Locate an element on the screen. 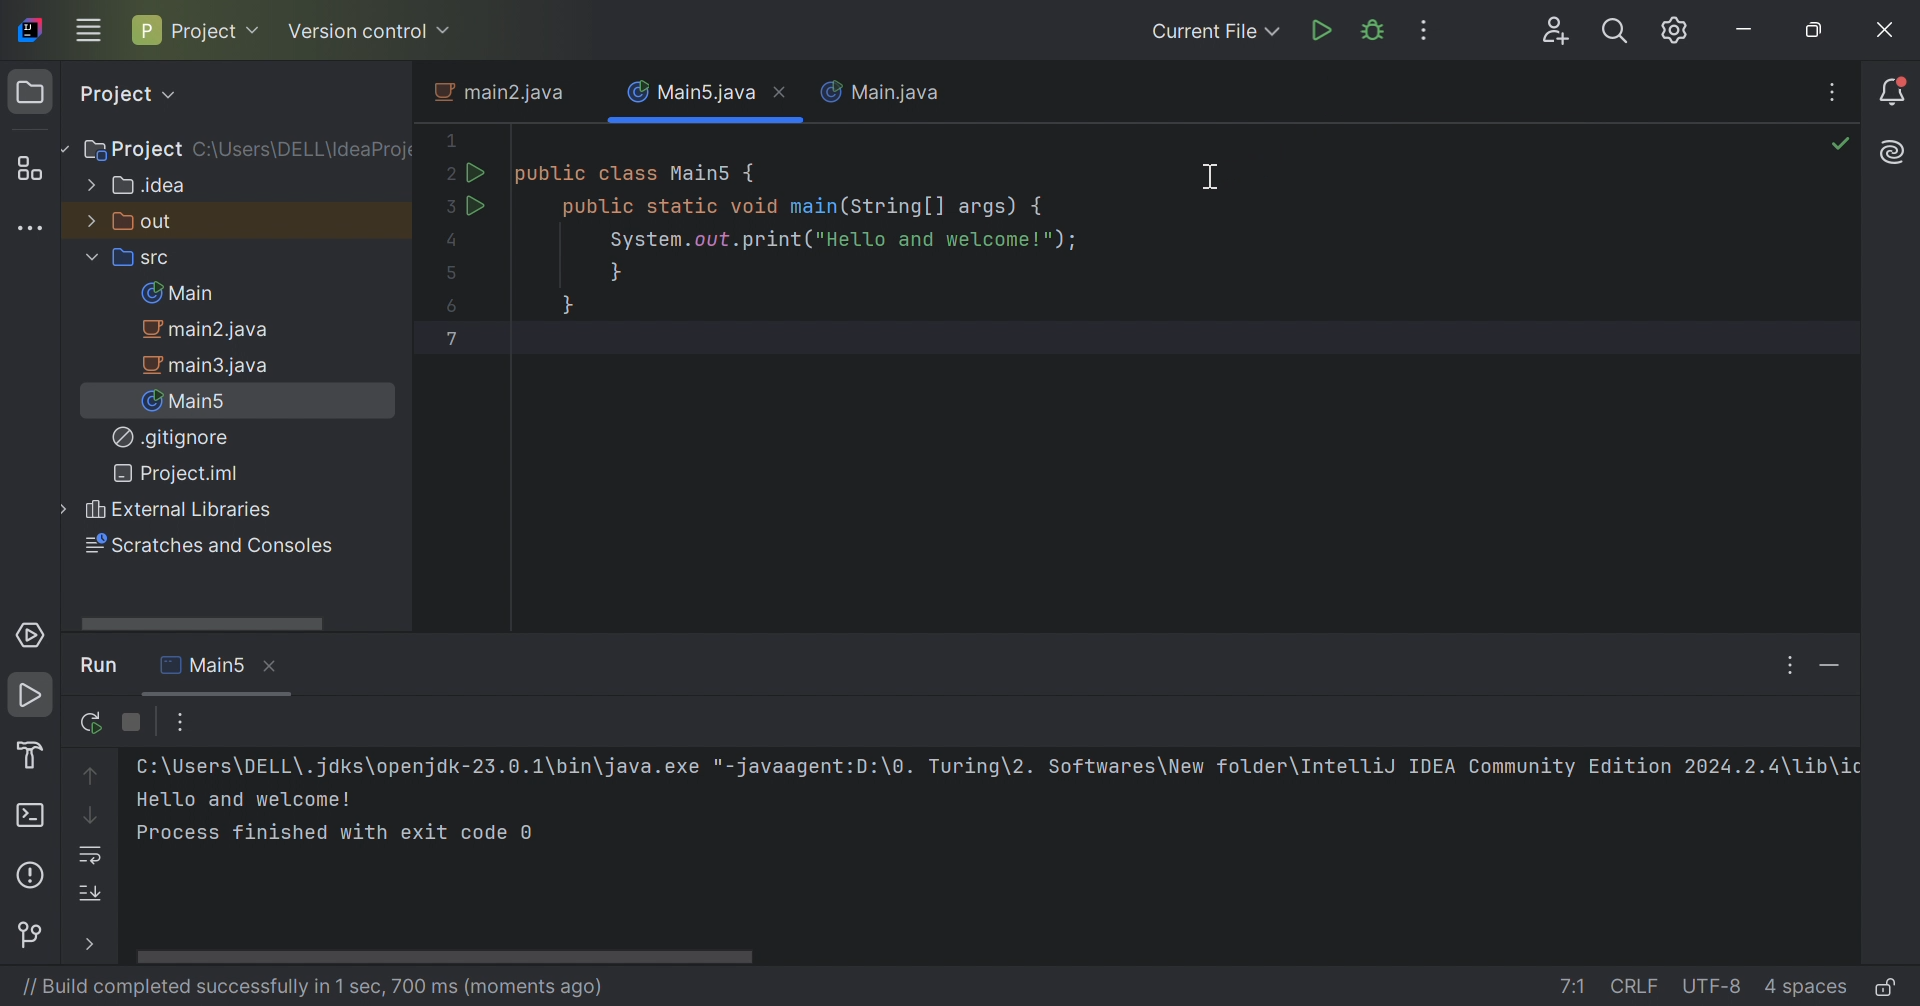 The image size is (1920, 1006). Hide is located at coordinates (1834, 664).